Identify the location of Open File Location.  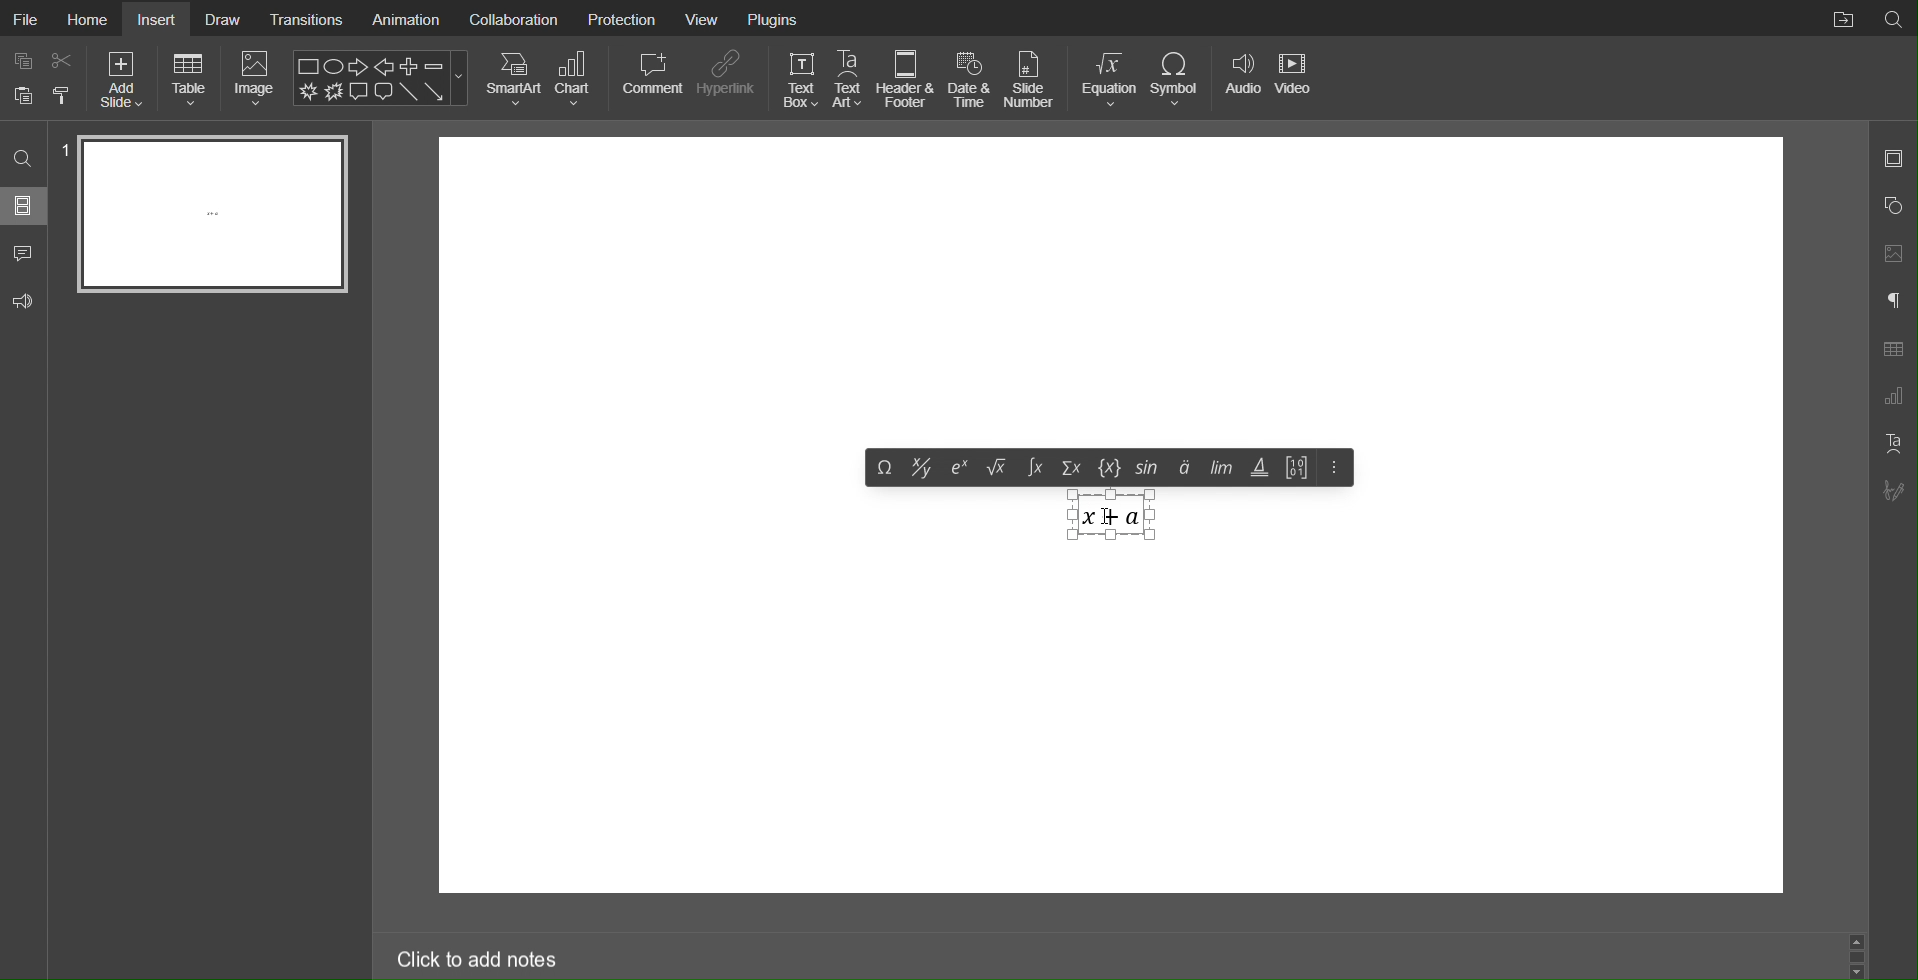
(1841, 20).